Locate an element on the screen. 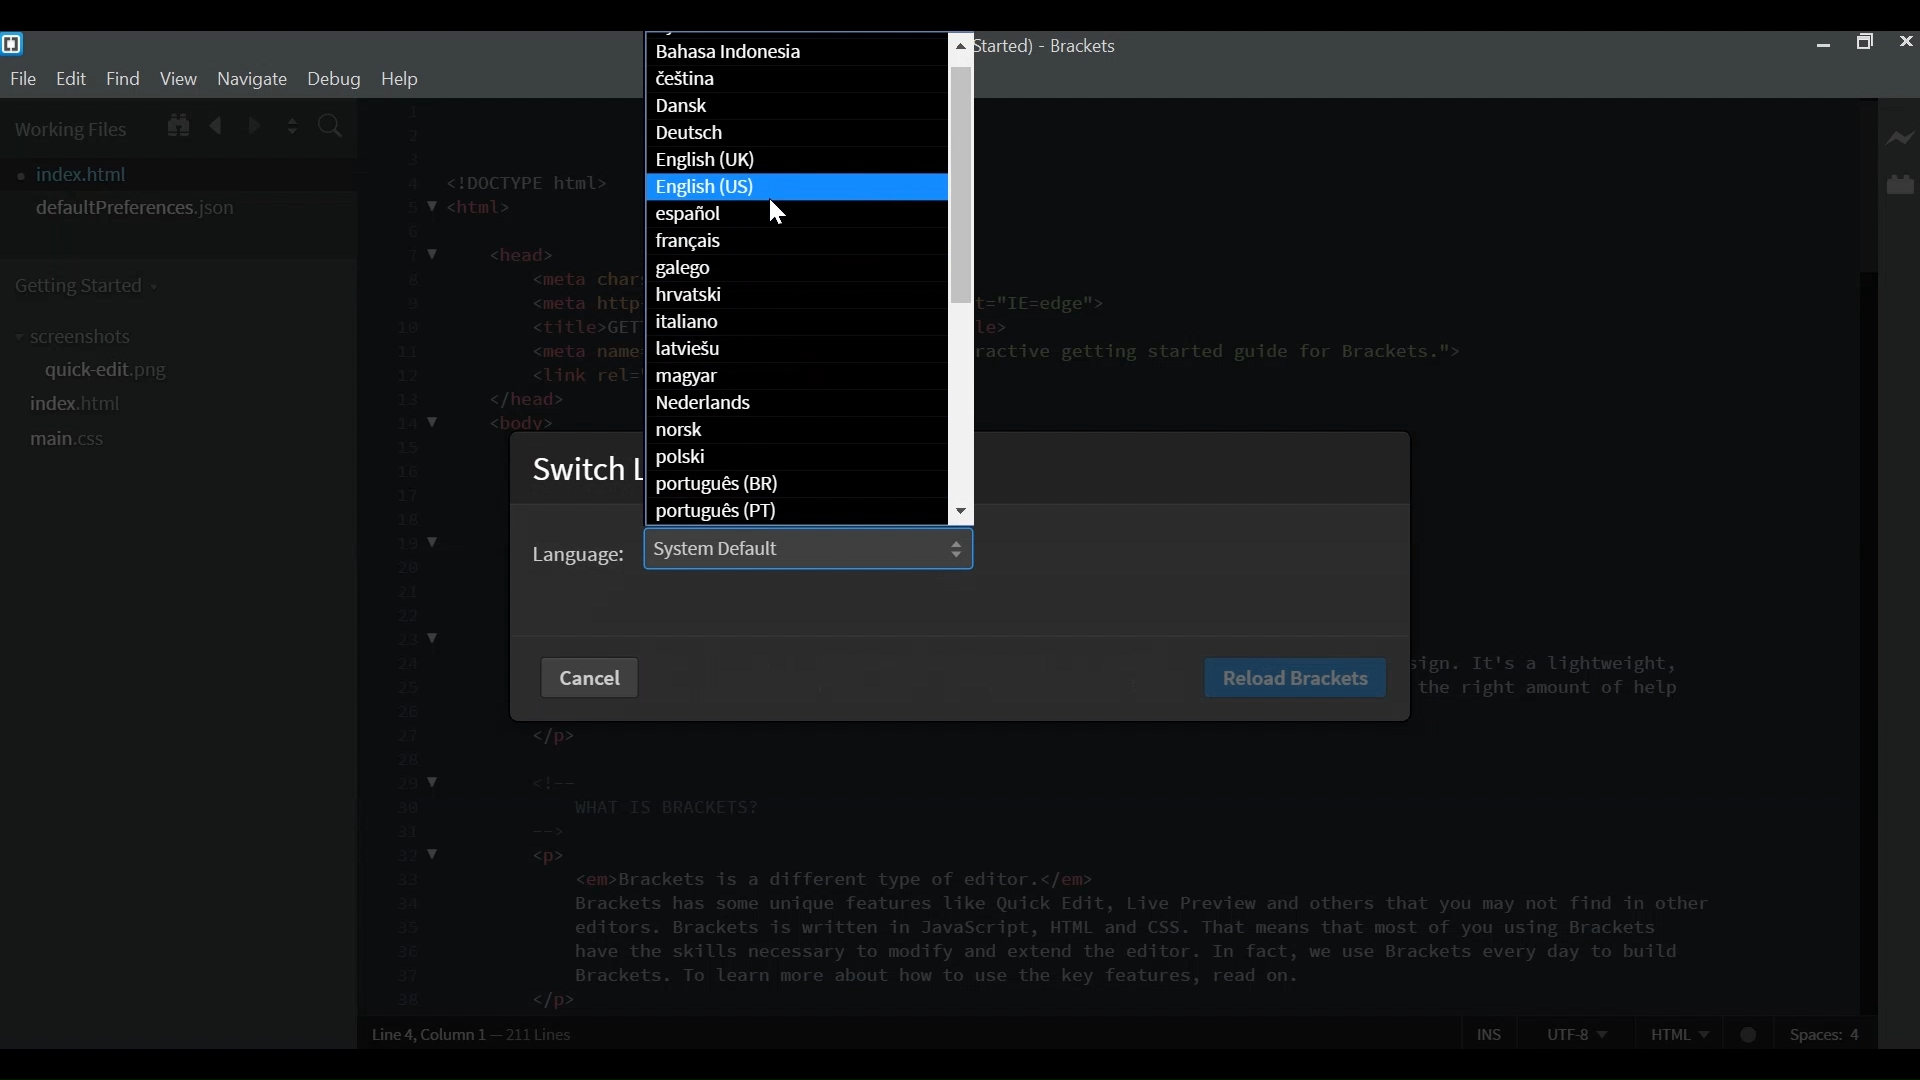  View is located at coordinates (179, 78).